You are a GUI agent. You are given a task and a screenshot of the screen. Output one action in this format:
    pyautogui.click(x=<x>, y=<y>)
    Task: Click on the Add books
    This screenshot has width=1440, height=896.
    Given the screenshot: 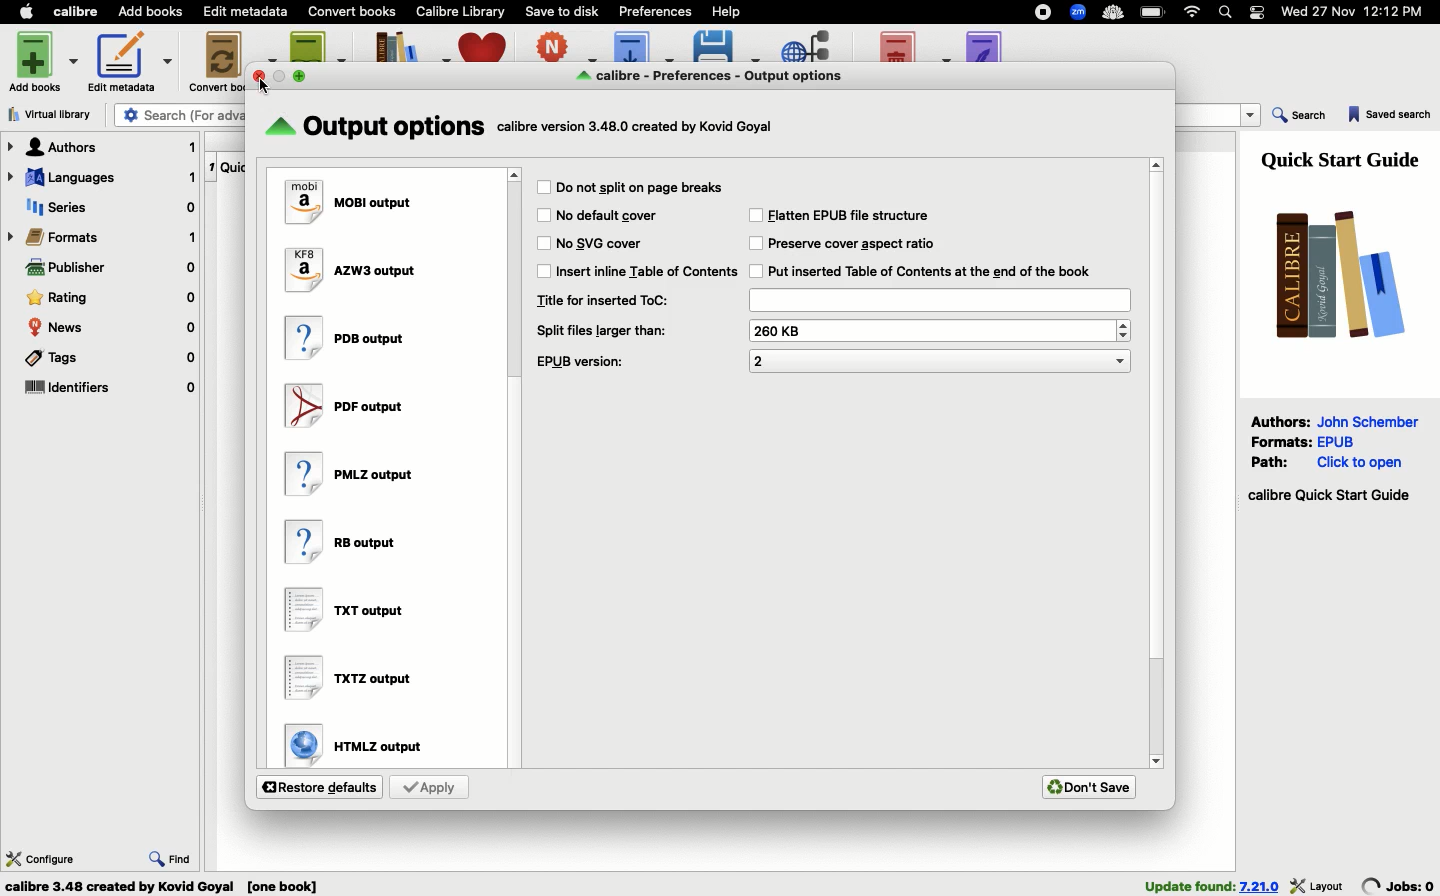 What is the action you would take?
    pyautogui.click(x=46, y=60)
    